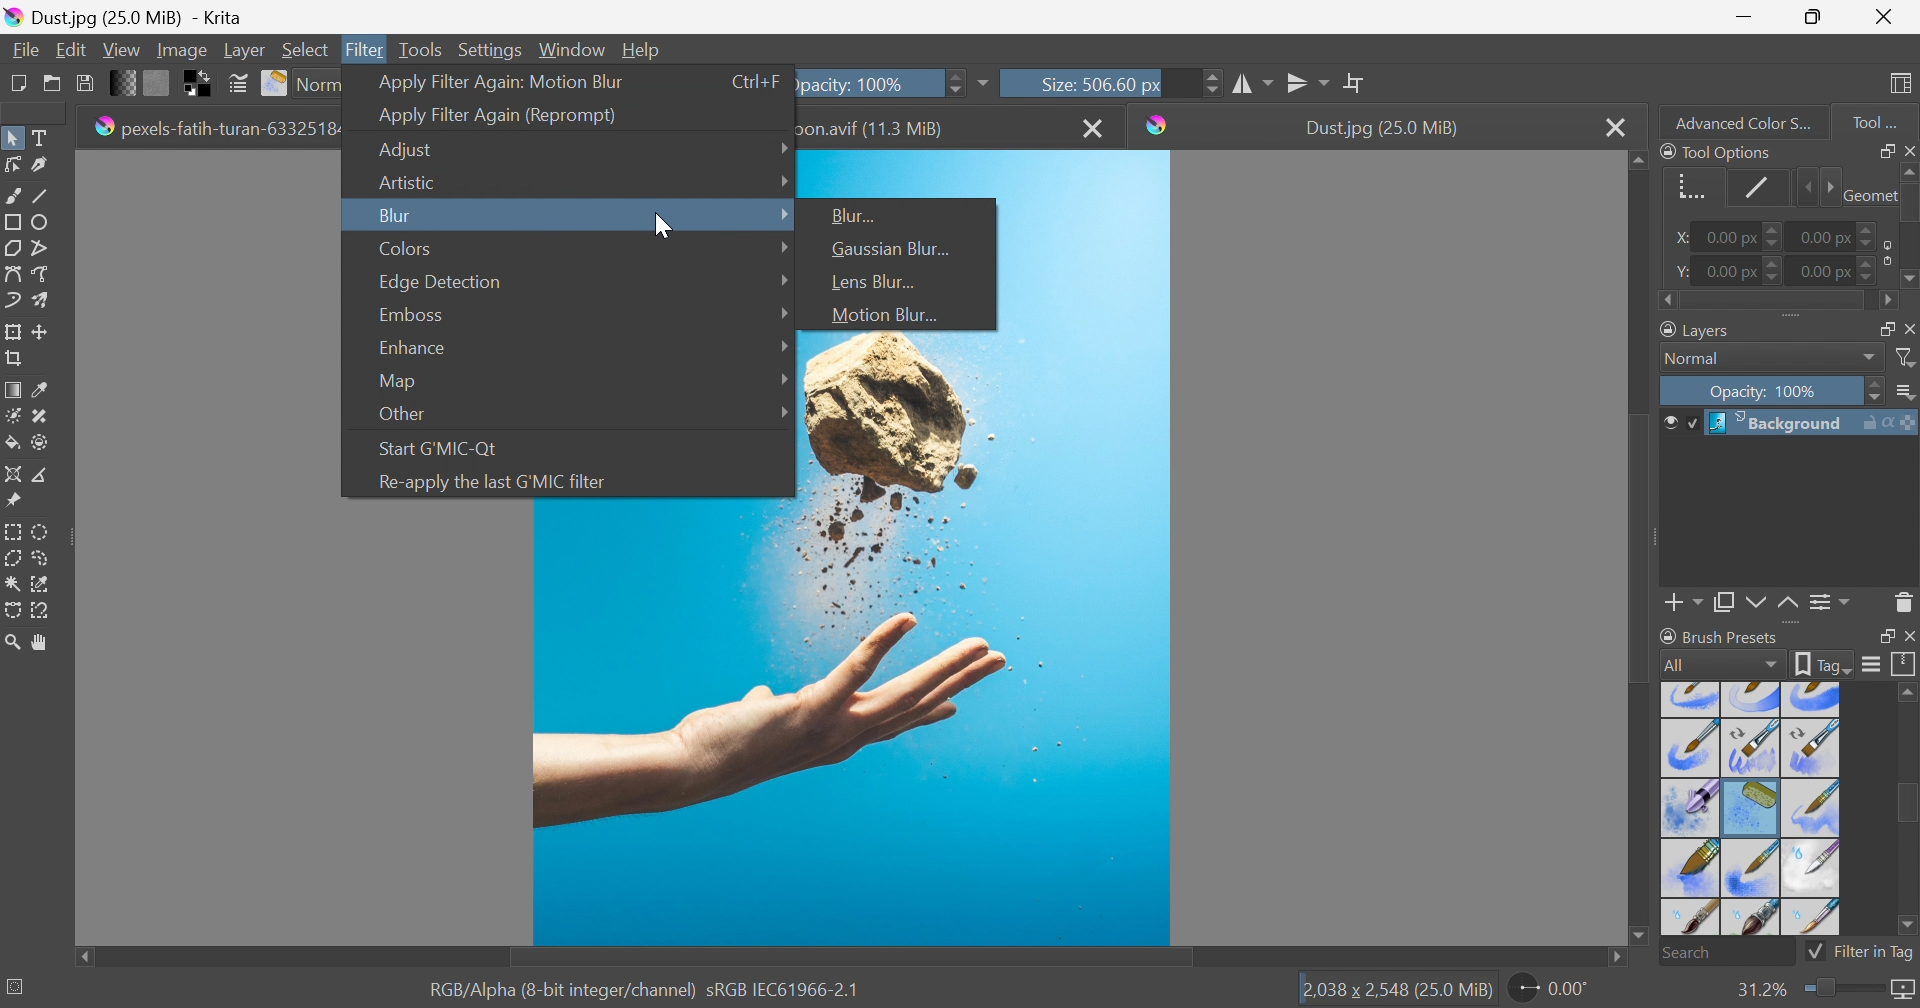 The image size is (1920, 1008). What do you see at coordinates (405, 181) in the screenshot?
I see `Artistic` at bounding box center [405, 181].